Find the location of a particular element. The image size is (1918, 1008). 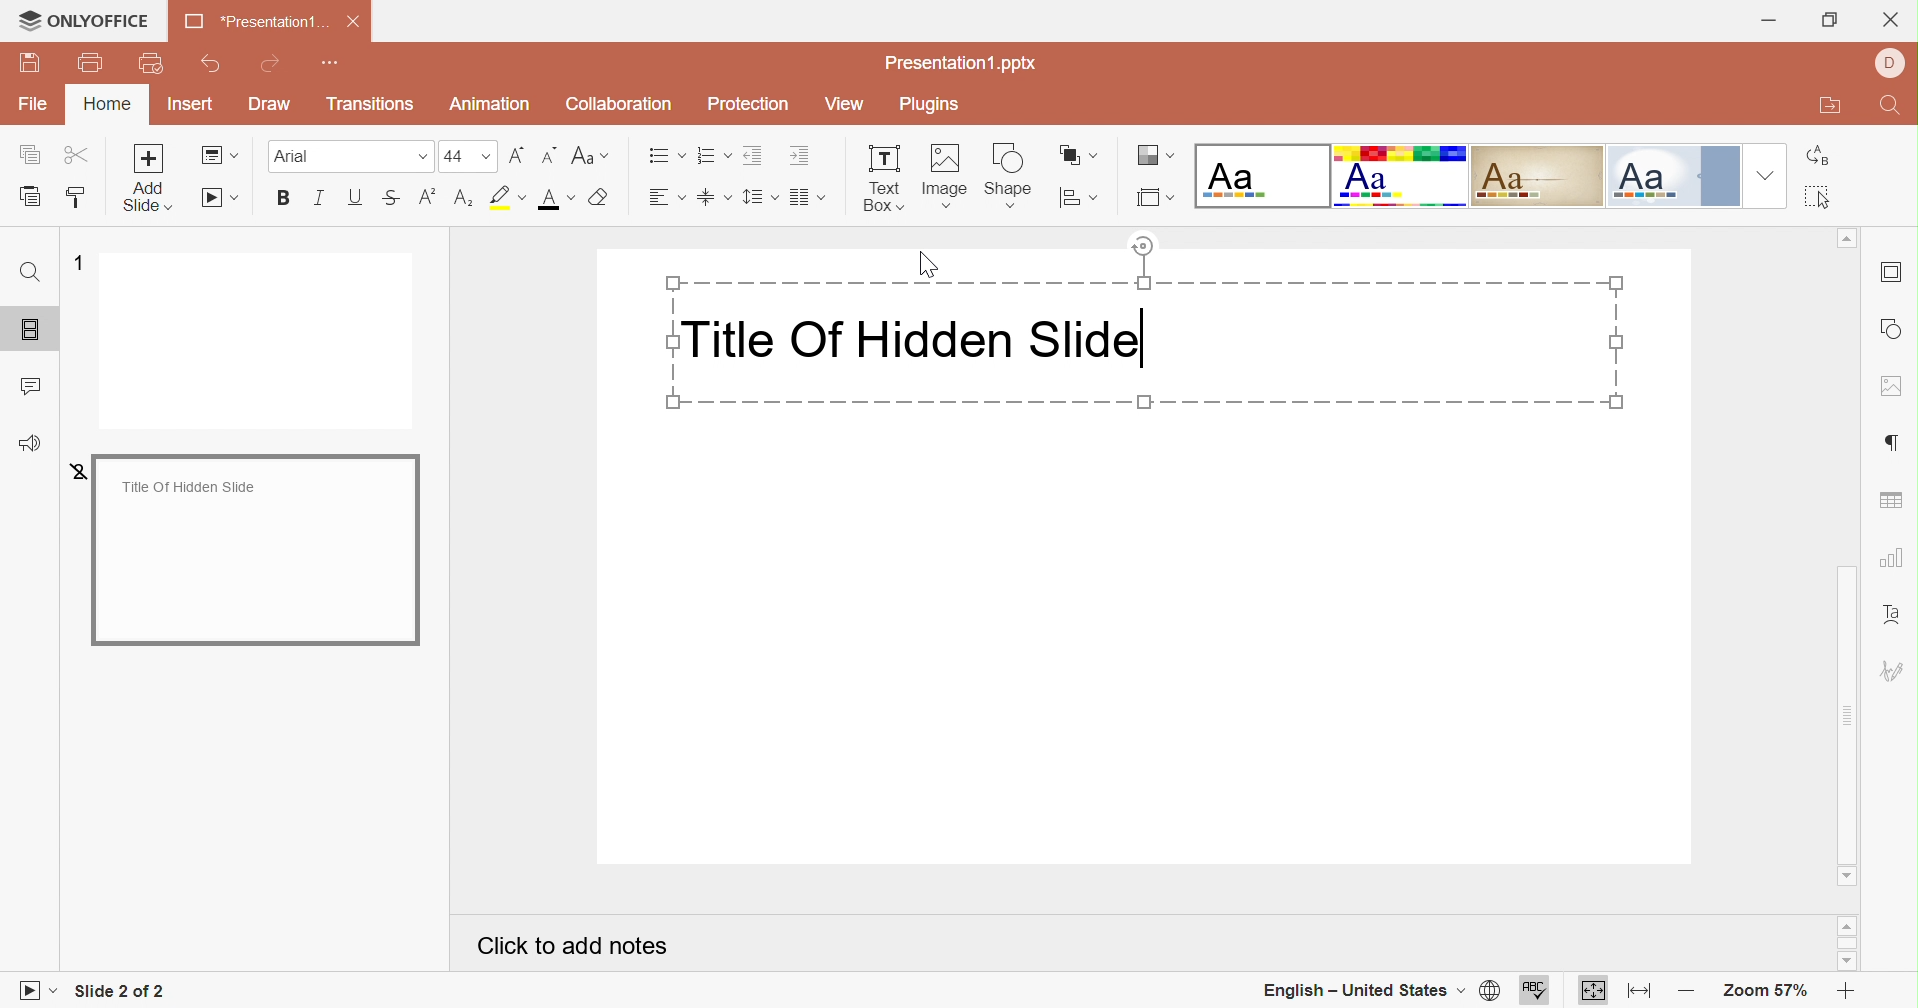

Plugins is located at coordinates (930, 105).